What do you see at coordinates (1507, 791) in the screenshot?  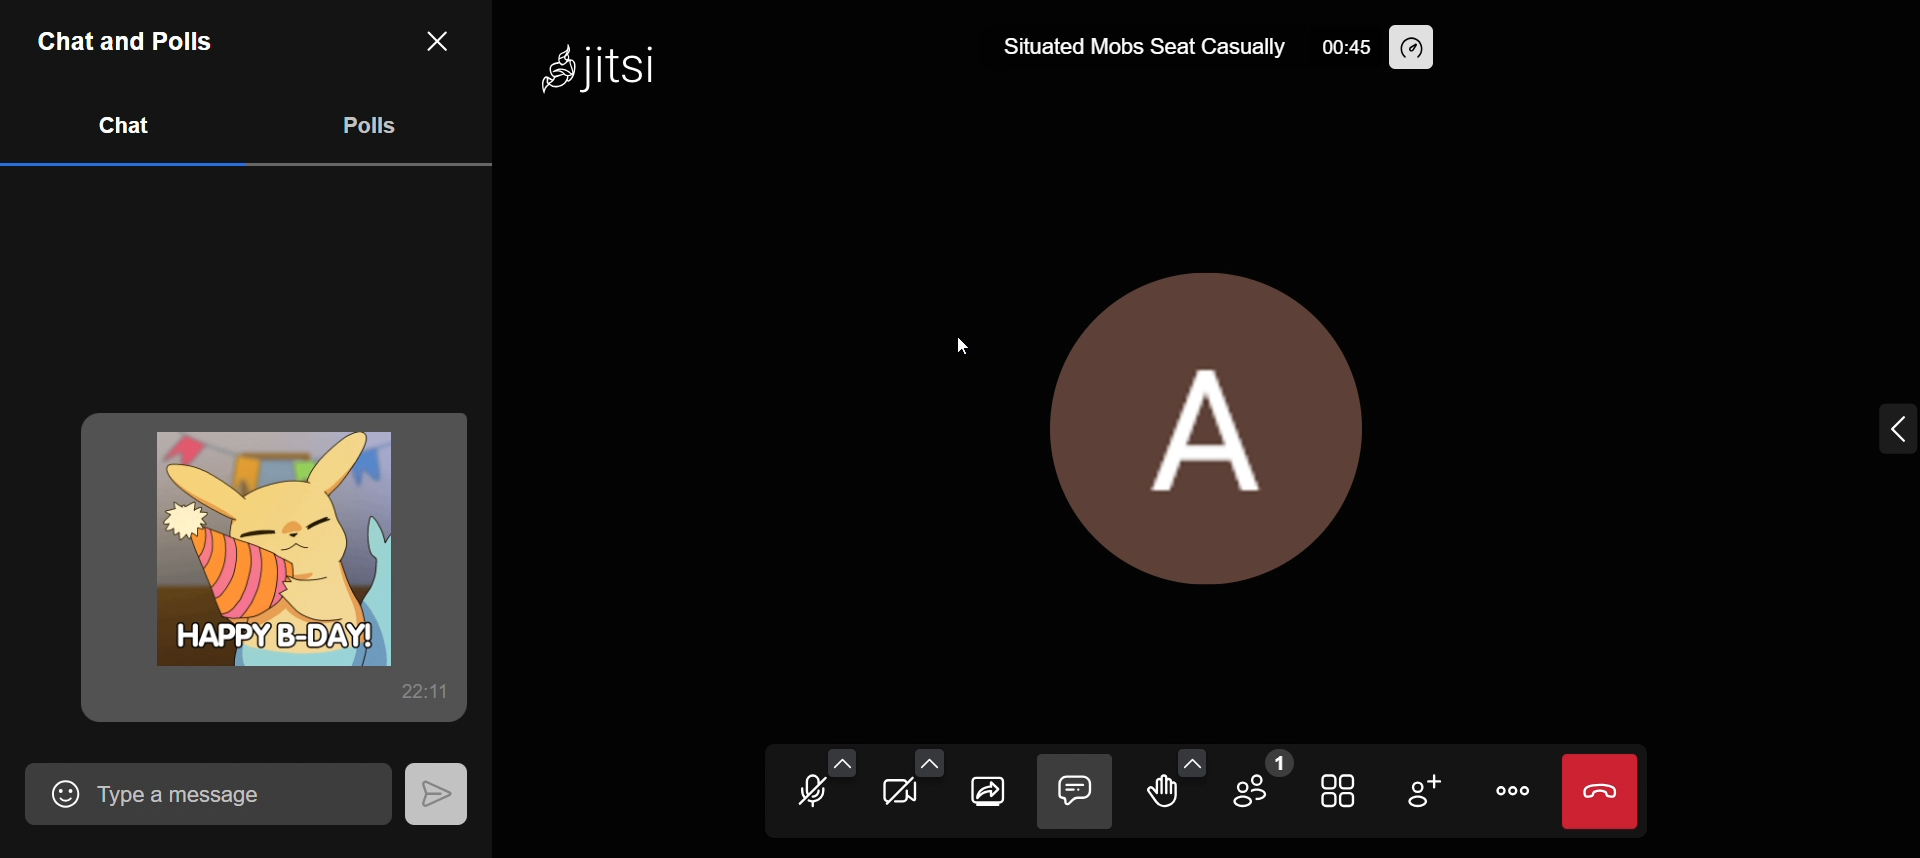 I see `more actions` at bounding box center [1507, 791].